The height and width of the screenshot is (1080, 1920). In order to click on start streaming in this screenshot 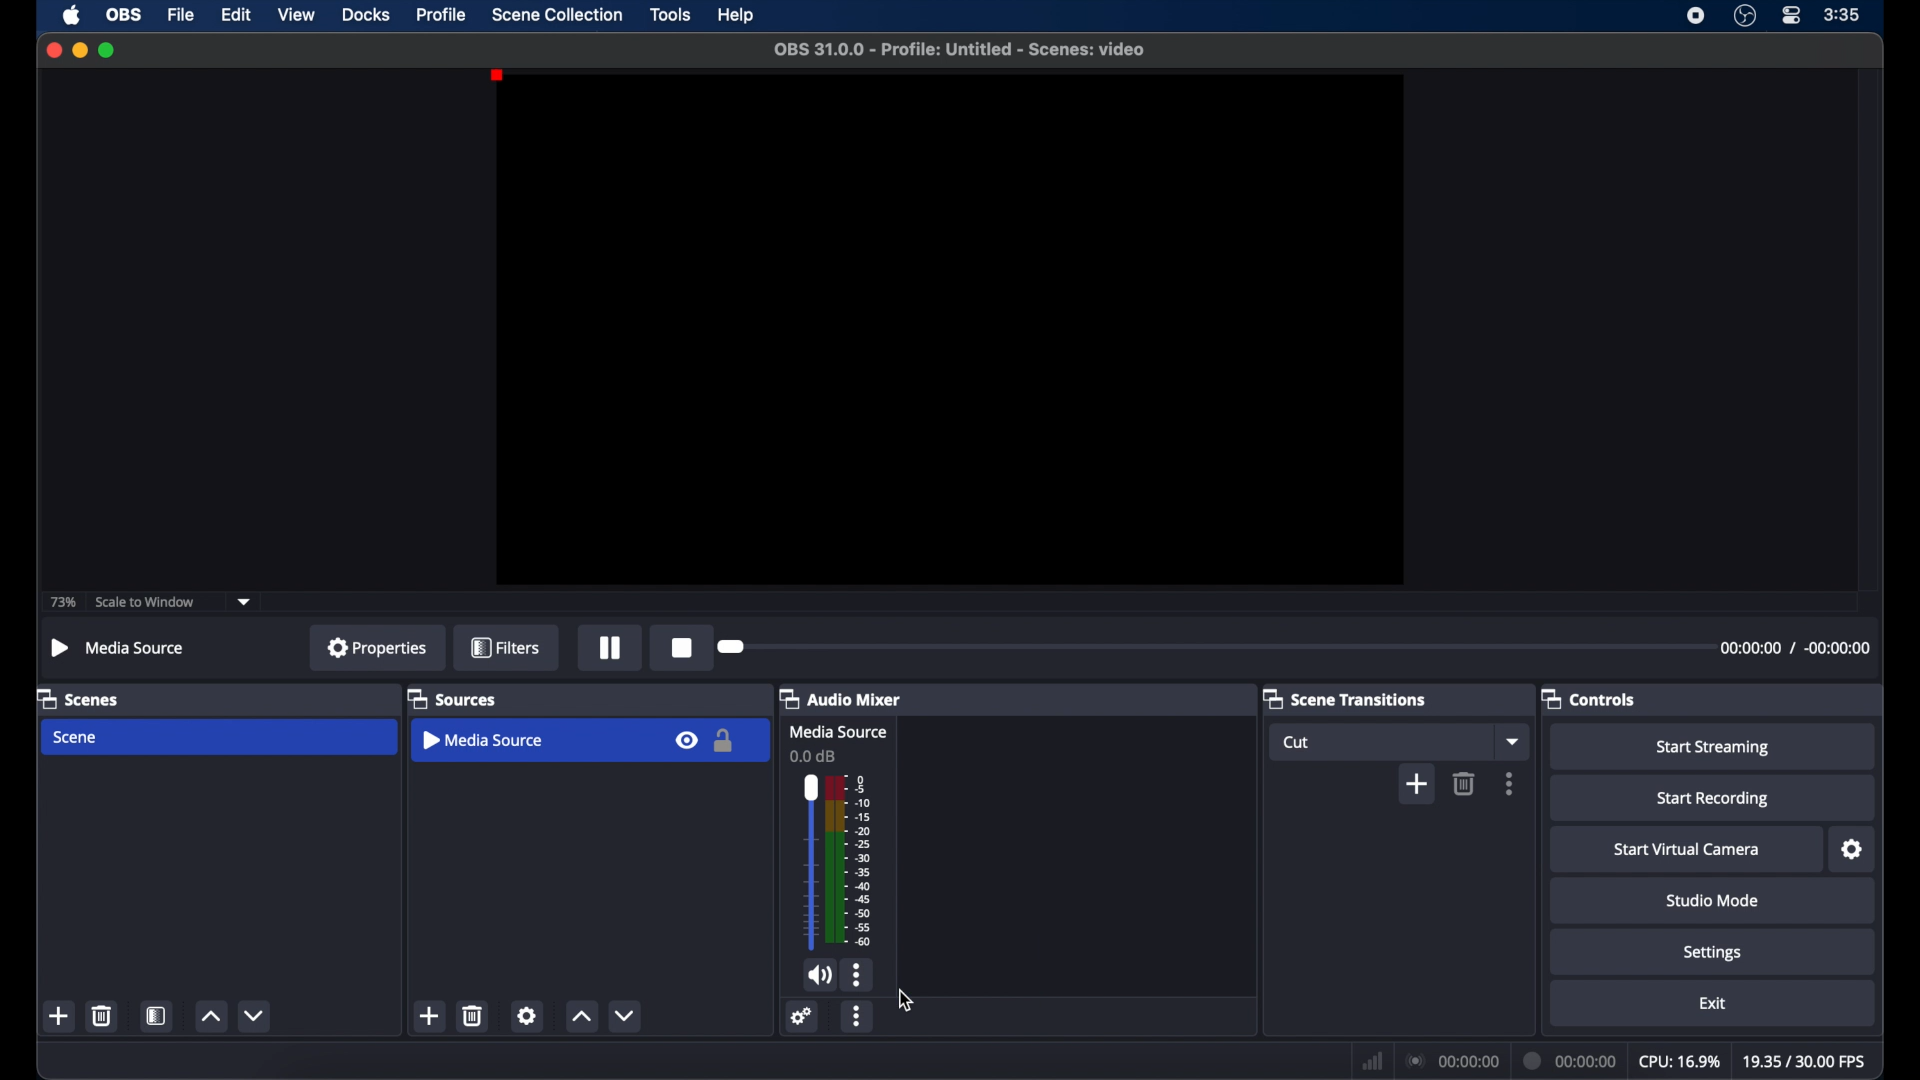, I will do `click(1715, 747)`.